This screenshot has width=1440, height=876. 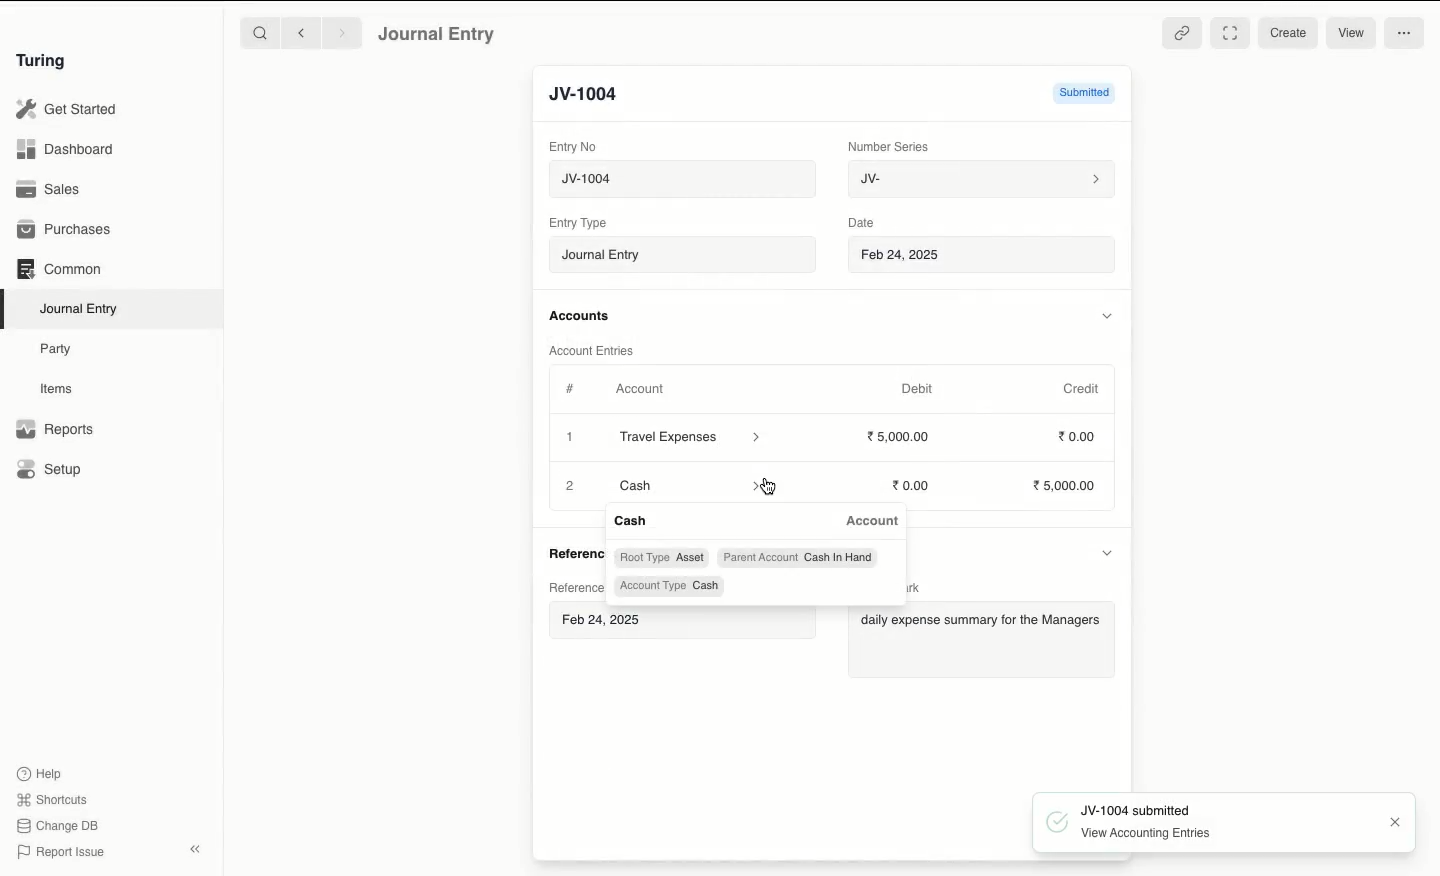 What do you see at coordinates (50, 468) in the screenshot?
I see `Setup` at bounding box center [50, 468].